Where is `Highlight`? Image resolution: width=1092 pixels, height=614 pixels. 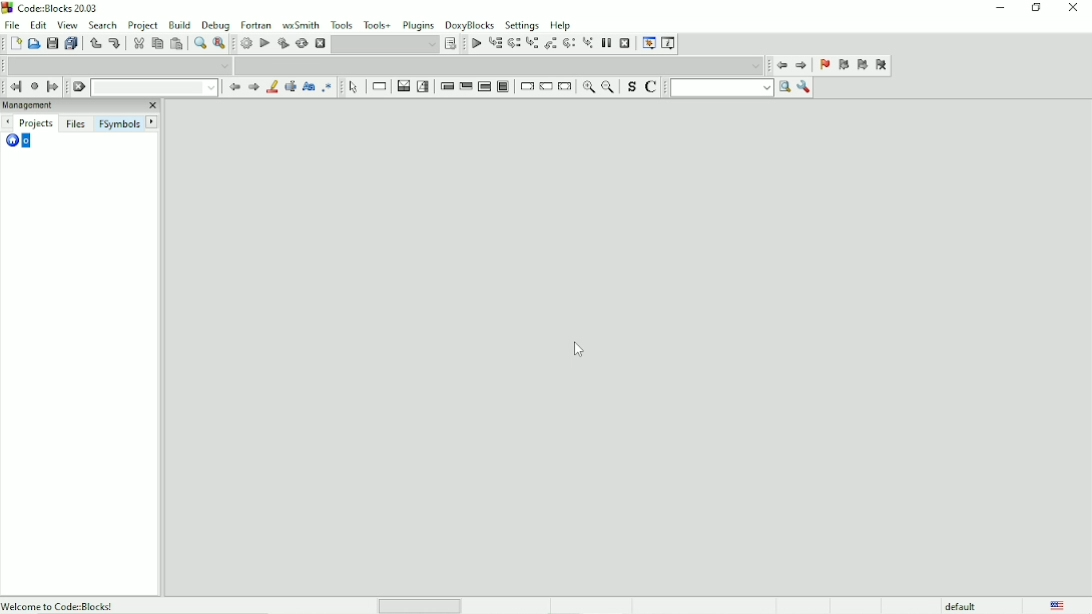 Highlight is located at coordinates (271, 87).